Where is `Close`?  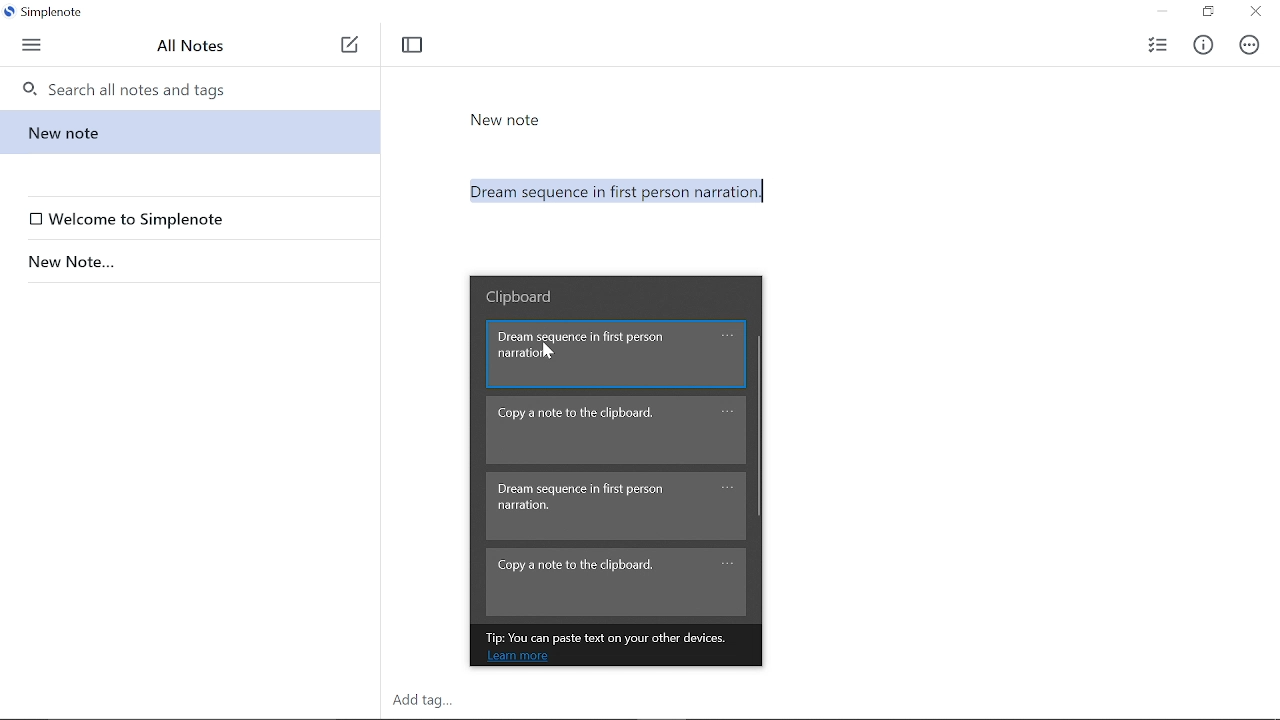 Close is located at coordinates (1256, 13).